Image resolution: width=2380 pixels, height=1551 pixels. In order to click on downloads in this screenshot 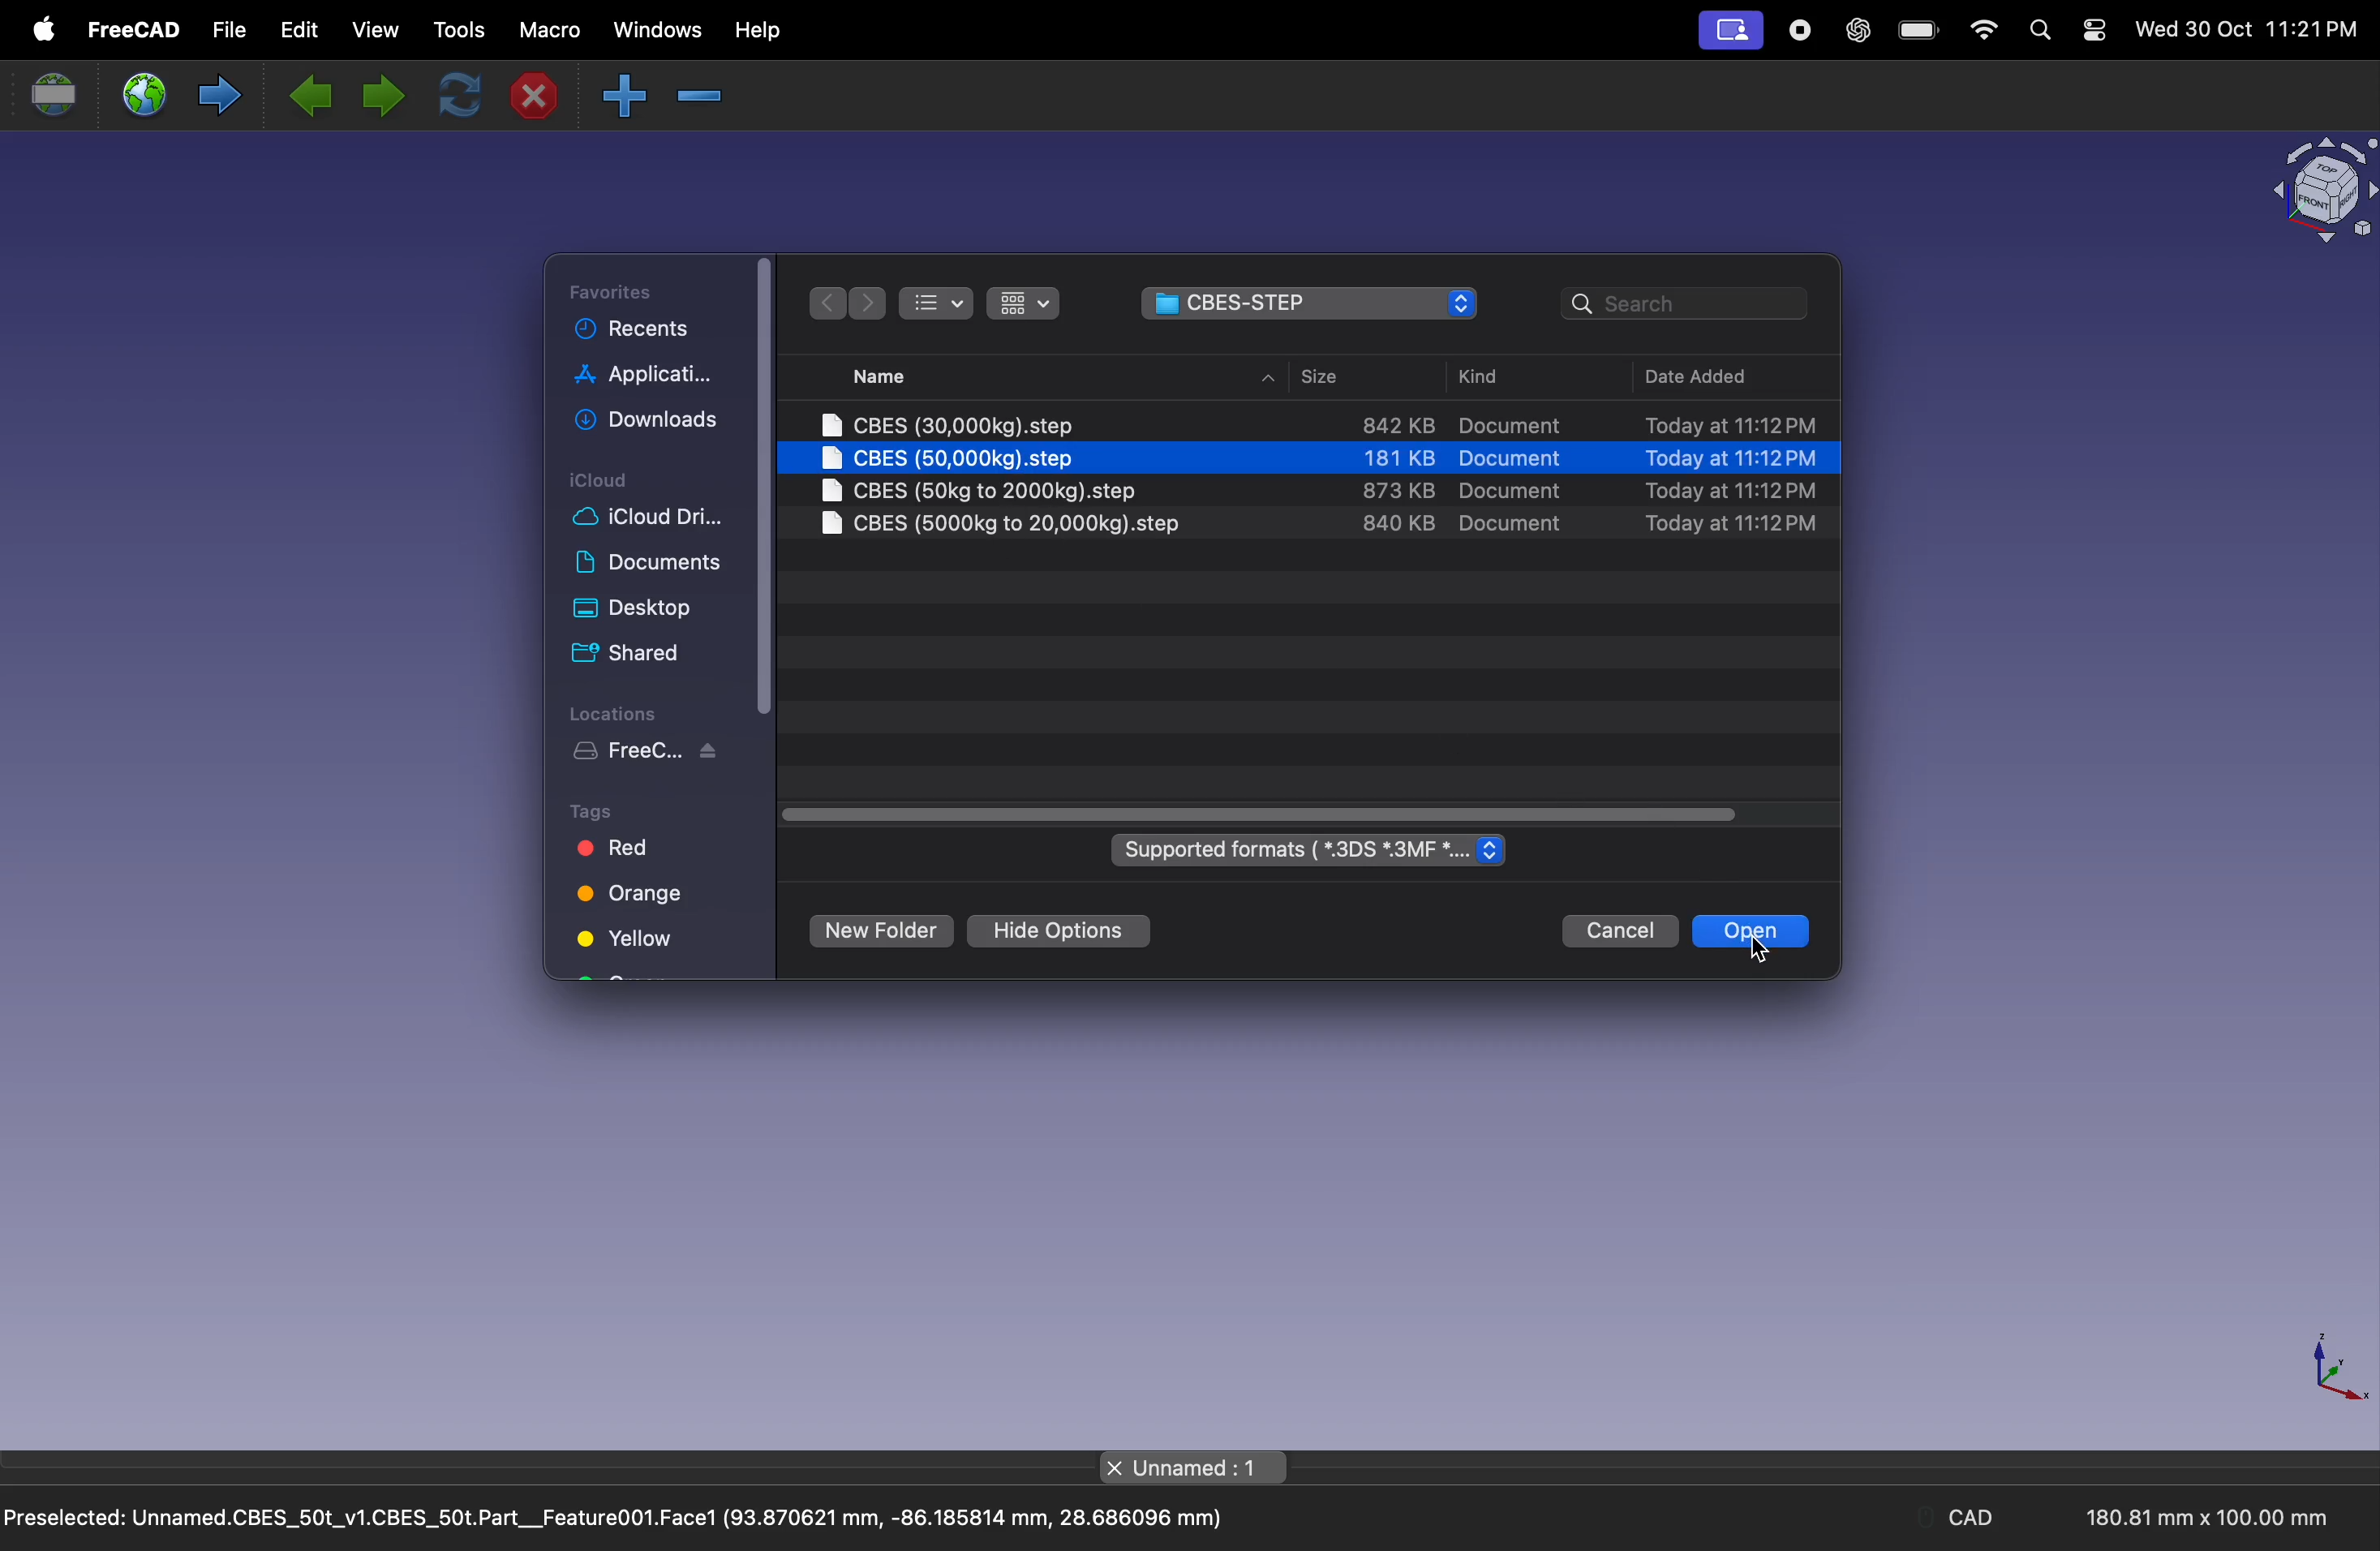, I will do `click(643, 417)`.